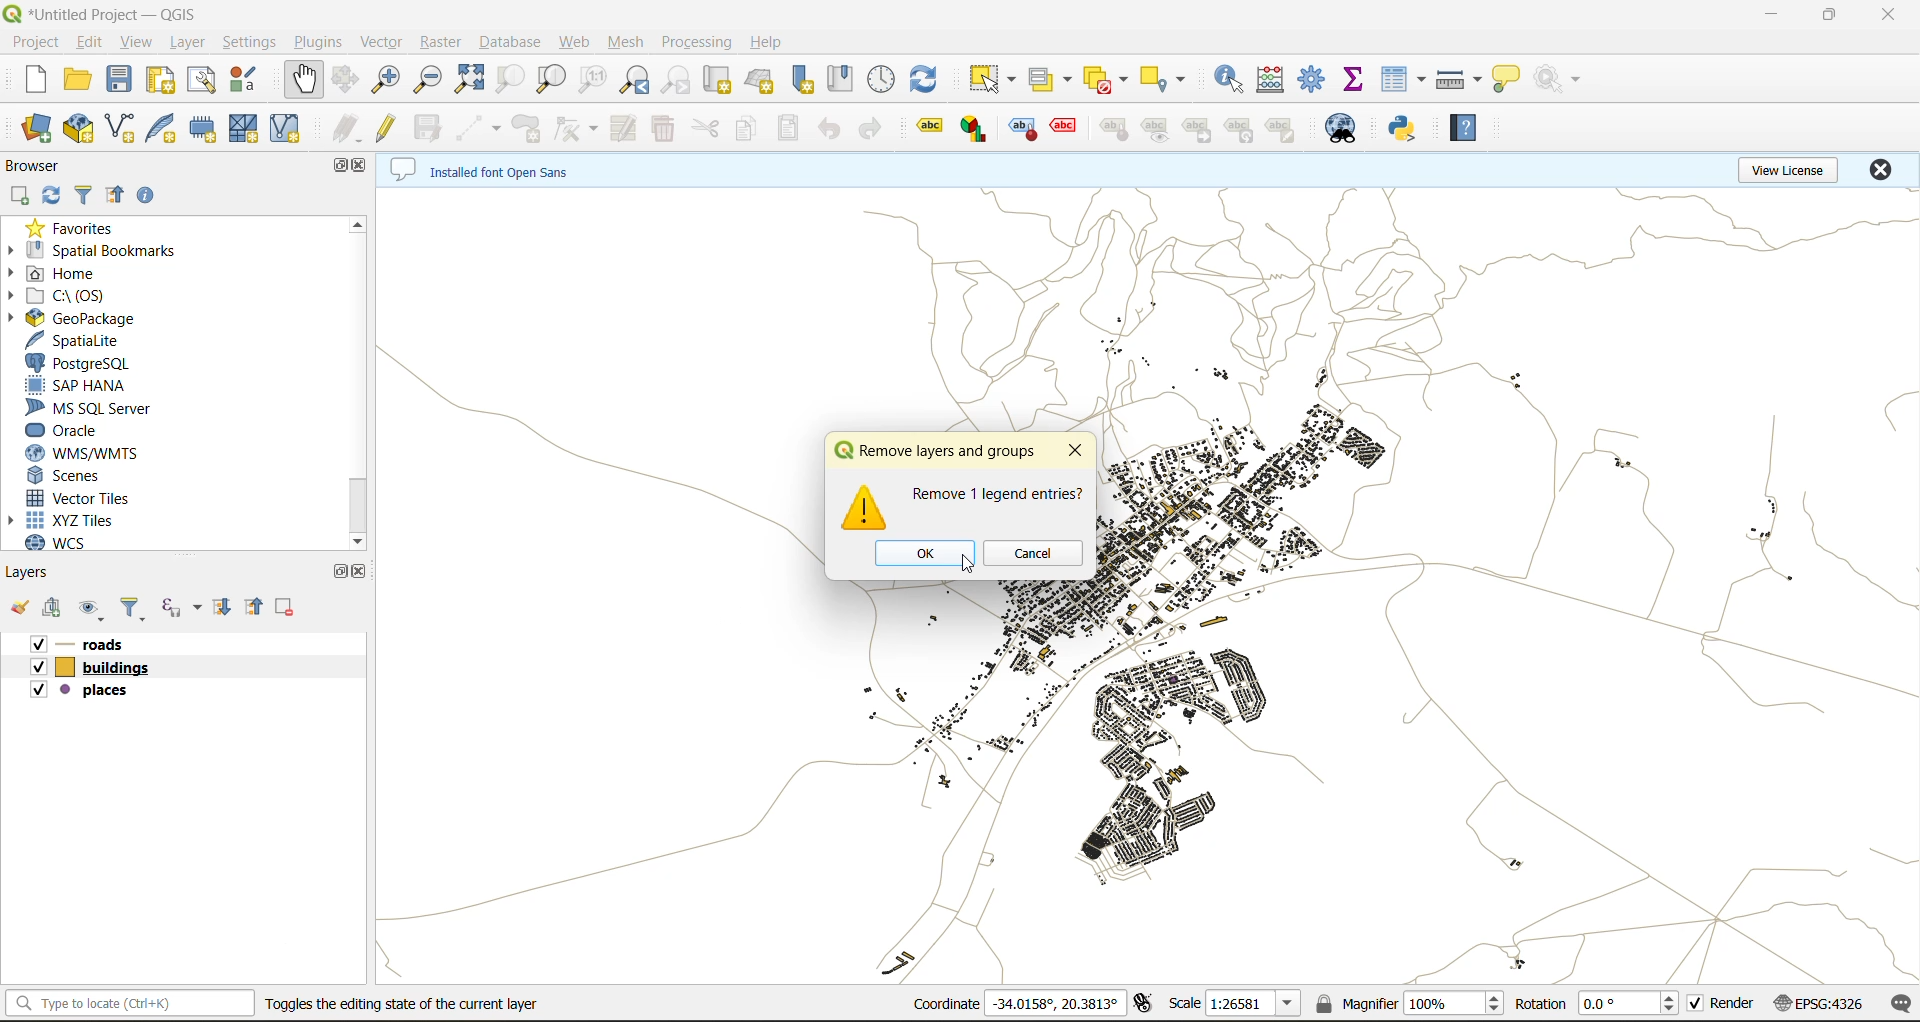 The height and width of the screenshot is (1022, 1920). What do you see at coordinates (198, 125) in the screenshot?
I see `temporary scratch file` at bounding box center [198, 125].